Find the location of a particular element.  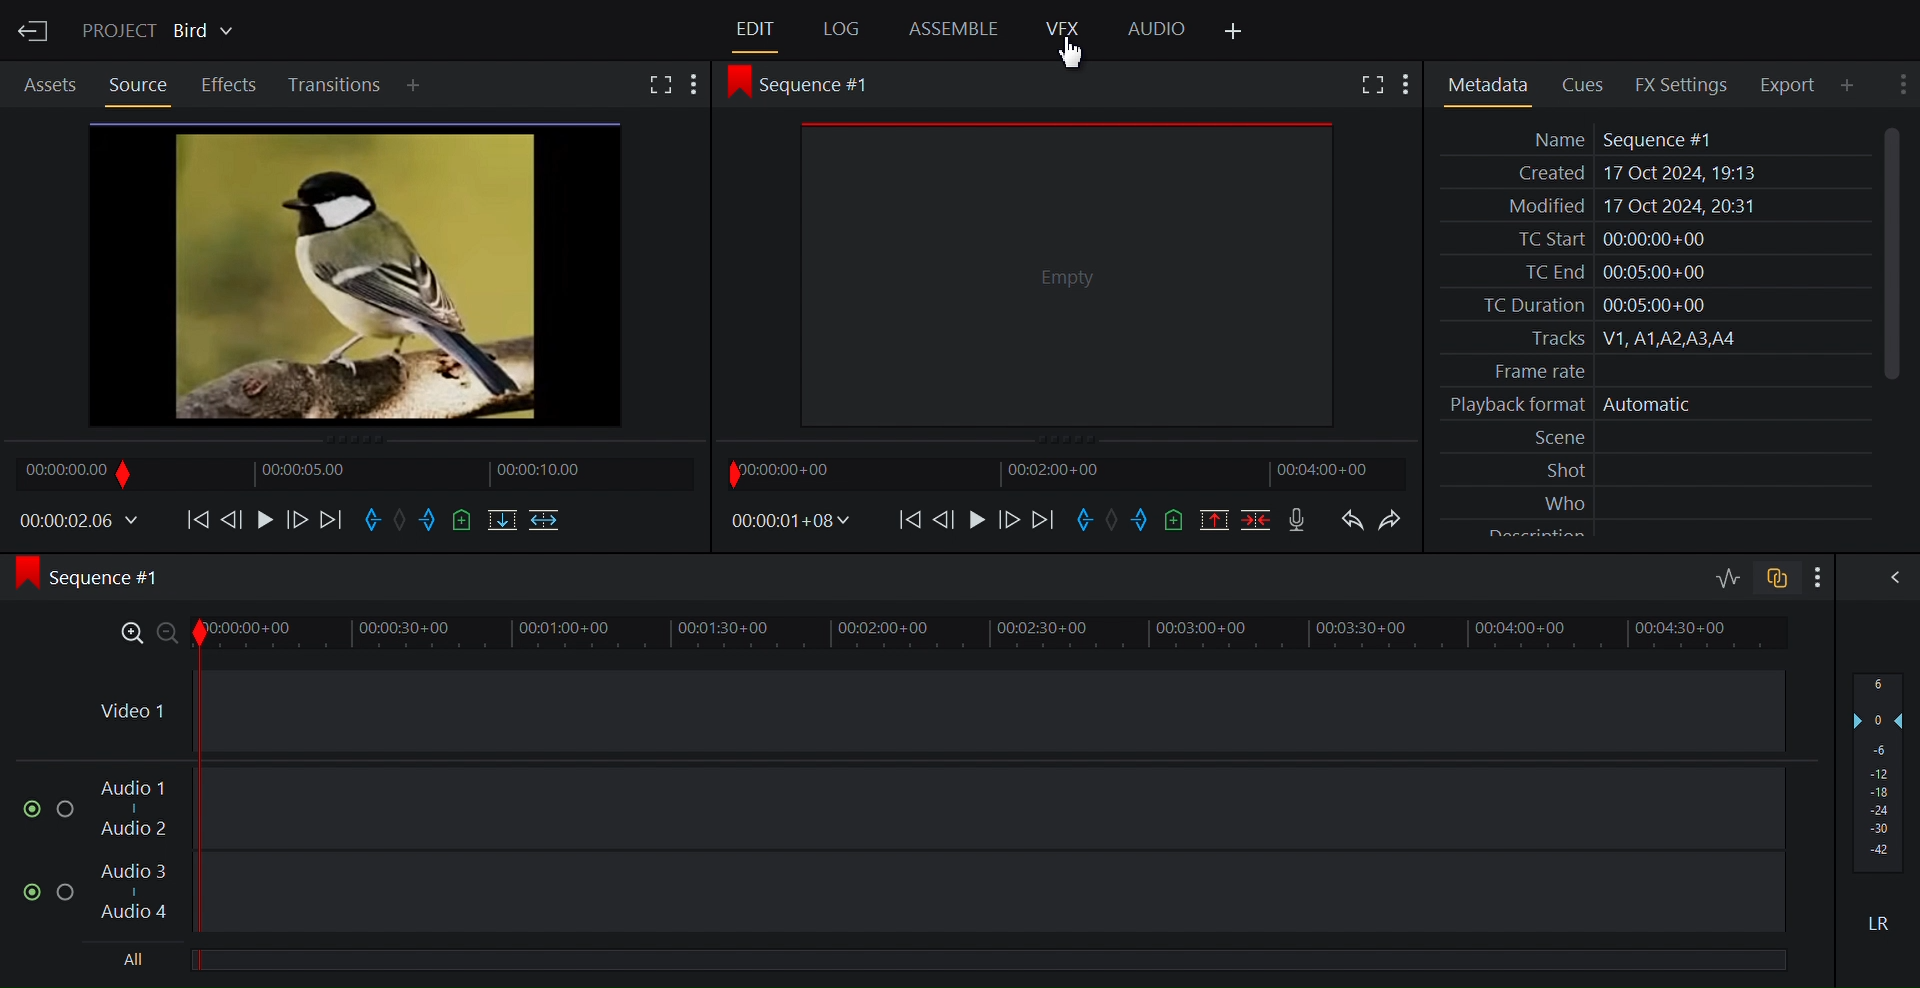

Mark in is located at coordinates (371, 520).